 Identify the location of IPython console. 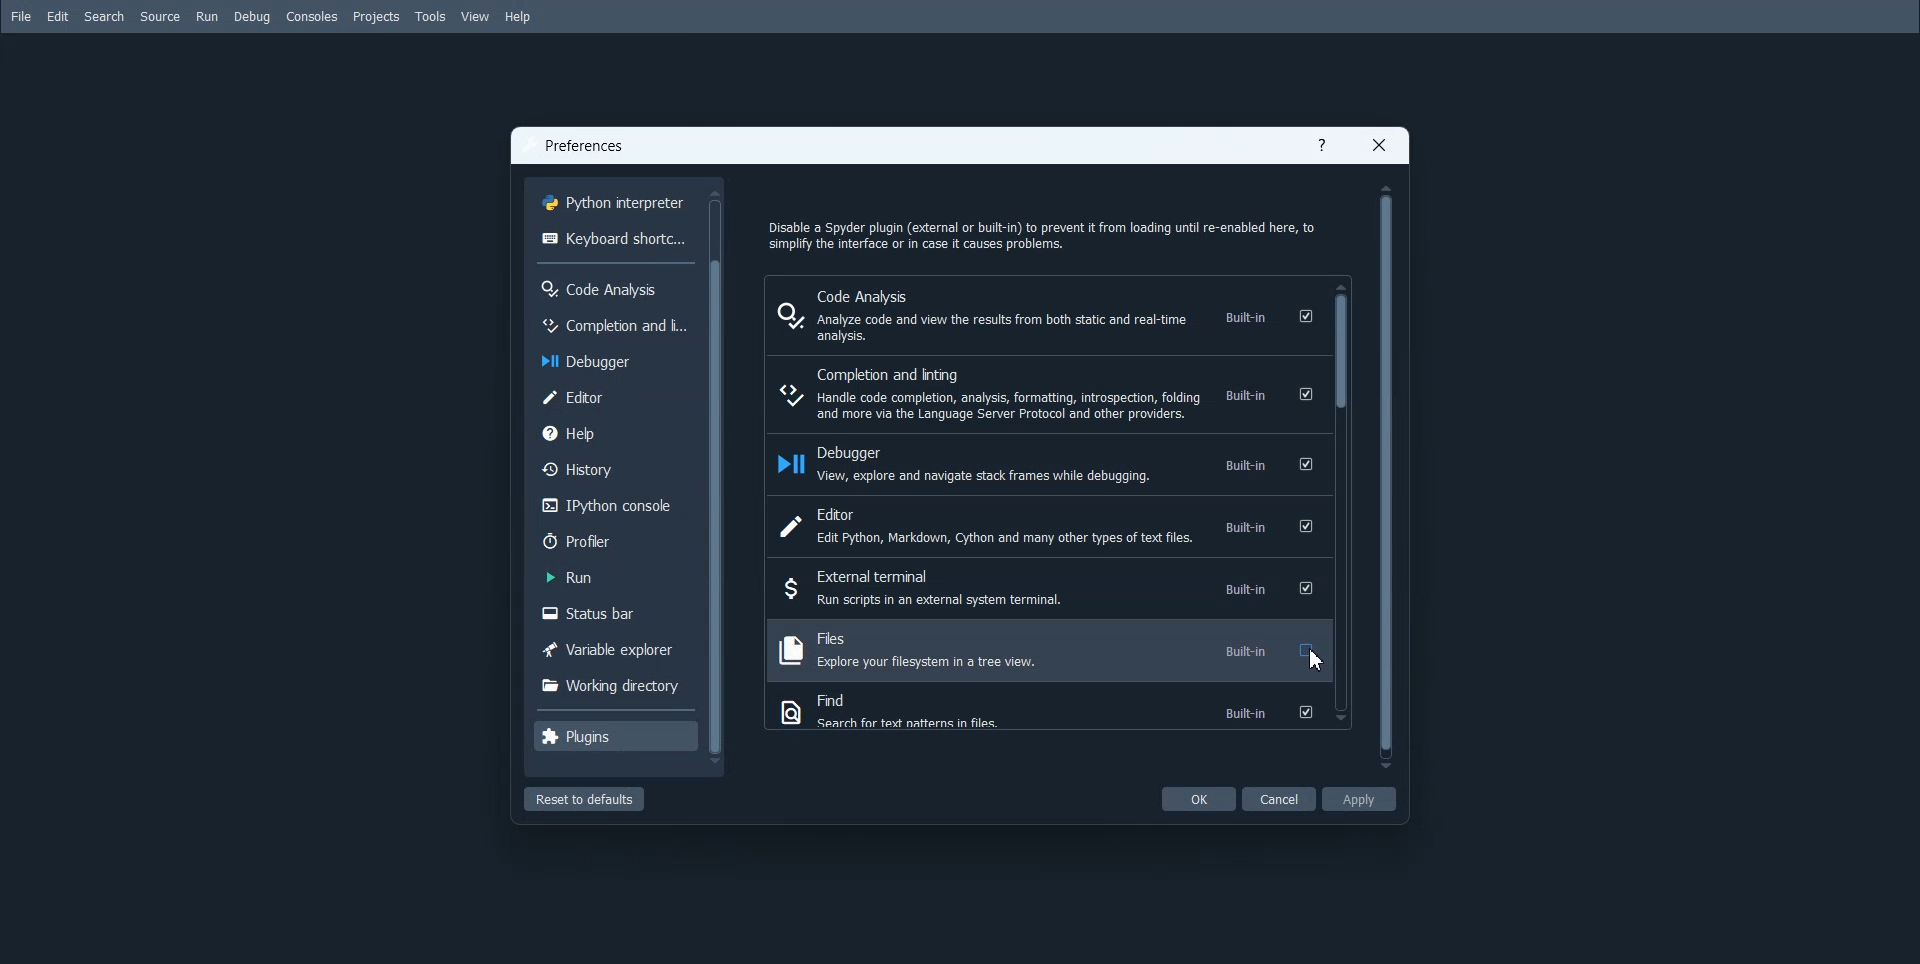
(613, 505).